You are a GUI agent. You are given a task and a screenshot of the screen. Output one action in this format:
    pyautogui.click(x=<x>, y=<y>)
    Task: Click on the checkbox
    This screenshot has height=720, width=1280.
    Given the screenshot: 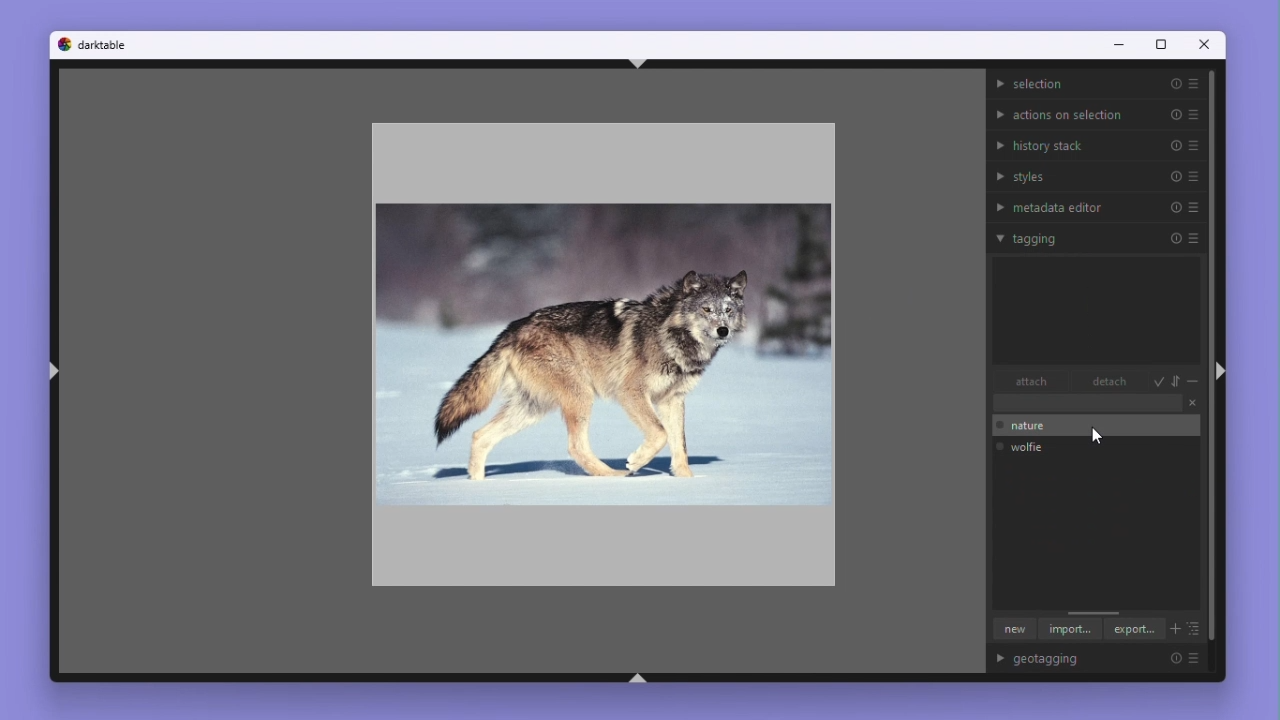 What is the action you would take?
    pyautogui.click(x=999, y=447)
    